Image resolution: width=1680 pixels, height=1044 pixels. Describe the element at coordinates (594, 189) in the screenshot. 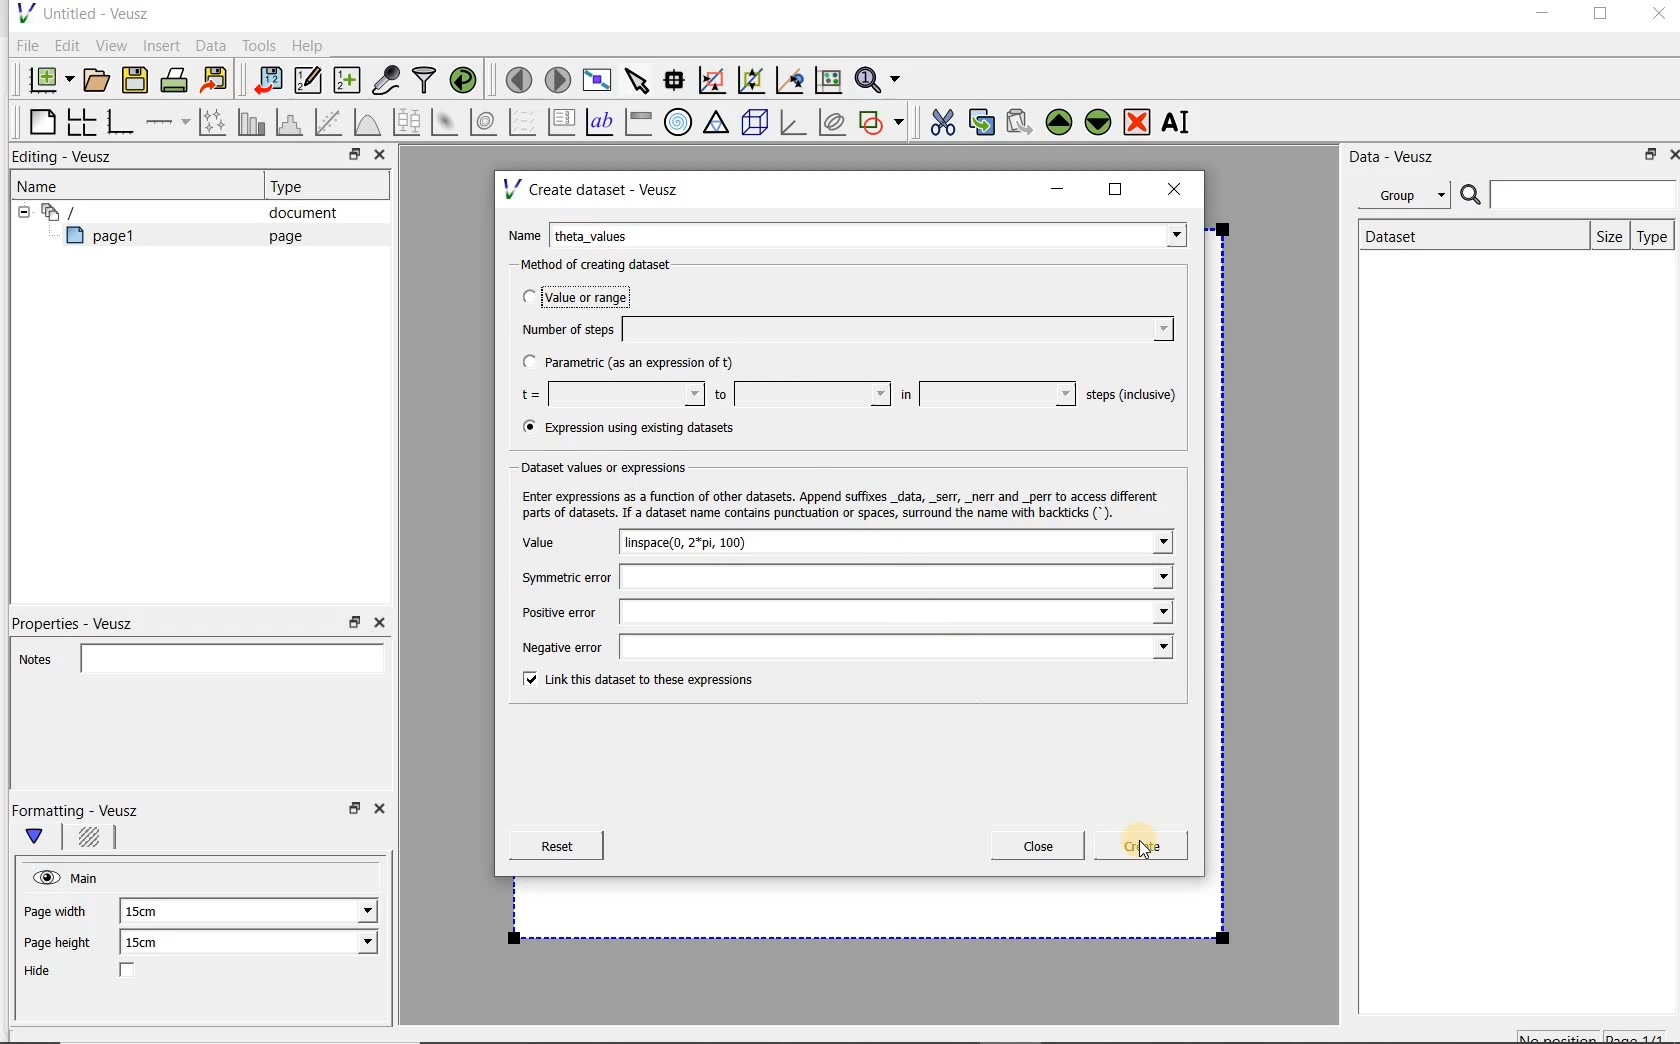

I see `Create dataset - Veusz` at that location.